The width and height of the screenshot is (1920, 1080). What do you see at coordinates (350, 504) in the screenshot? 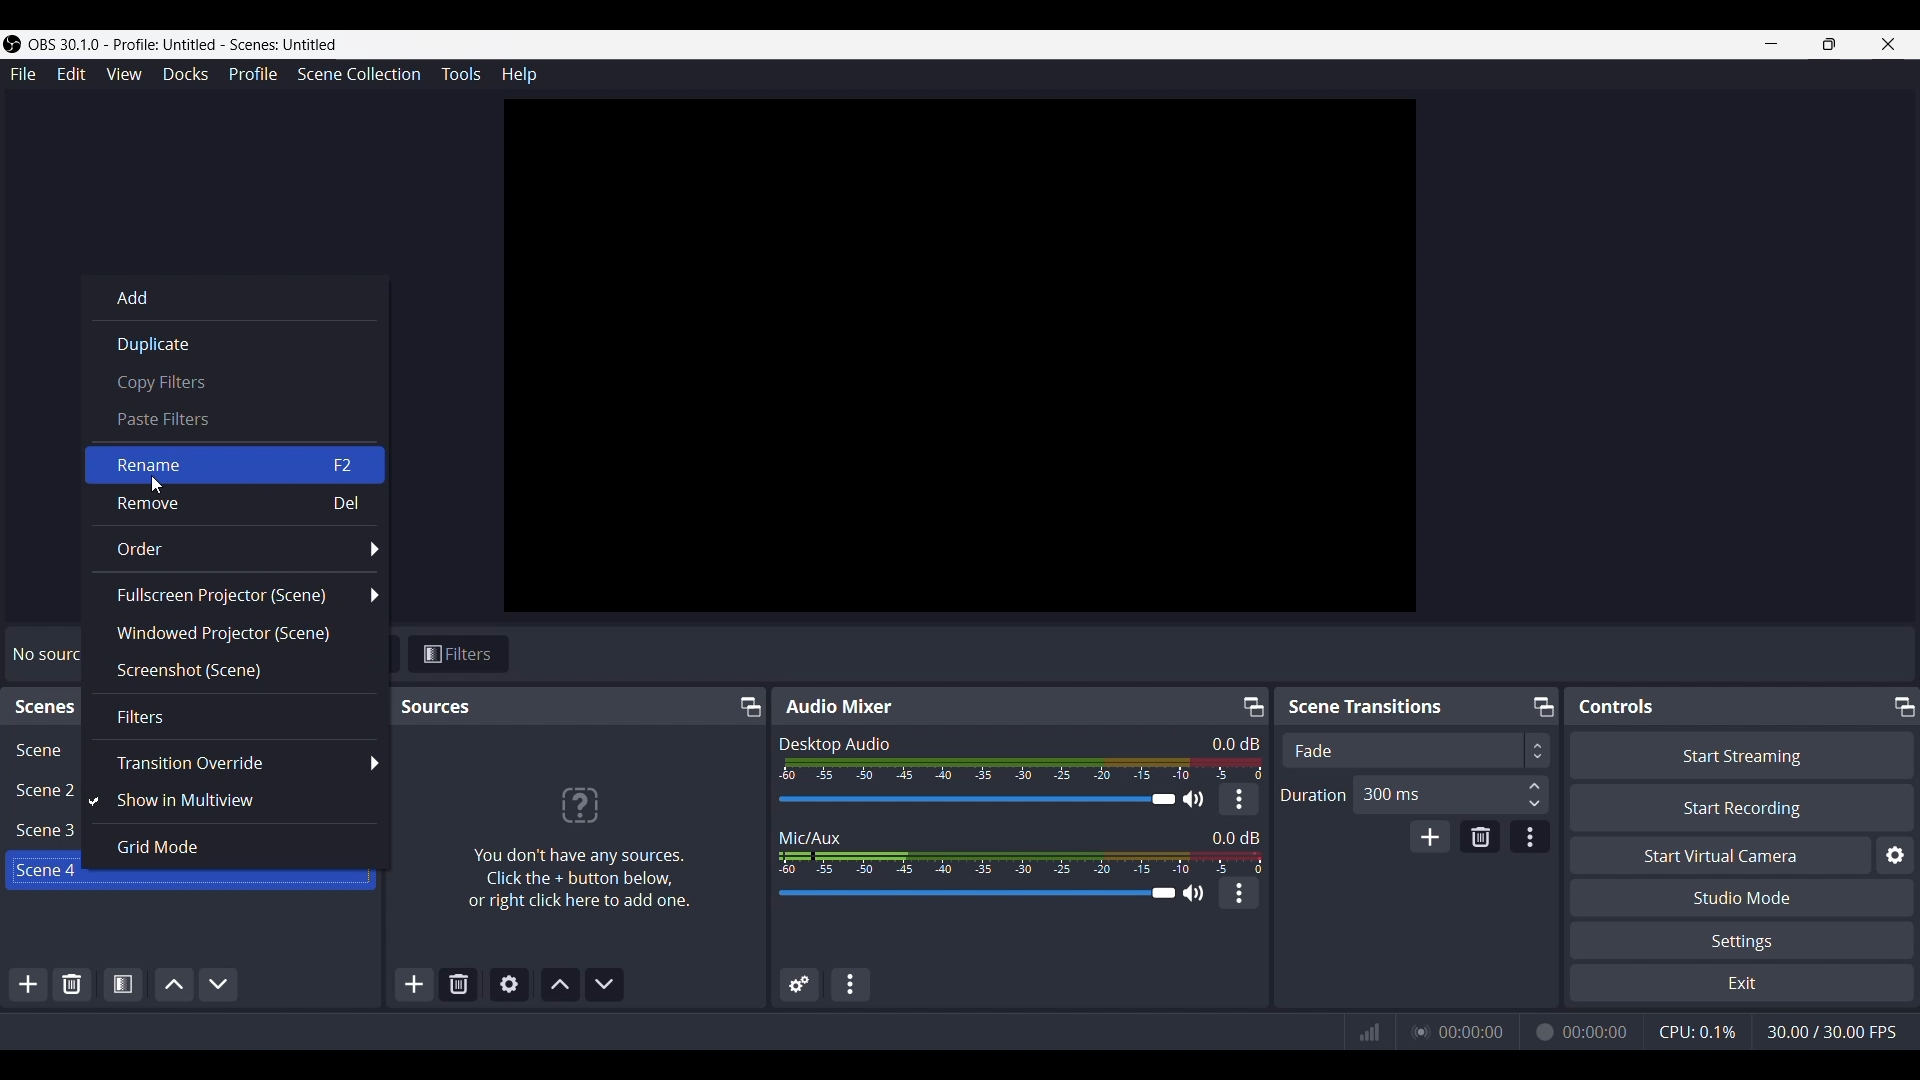
I see `Del` at bounding box center [350, 504].